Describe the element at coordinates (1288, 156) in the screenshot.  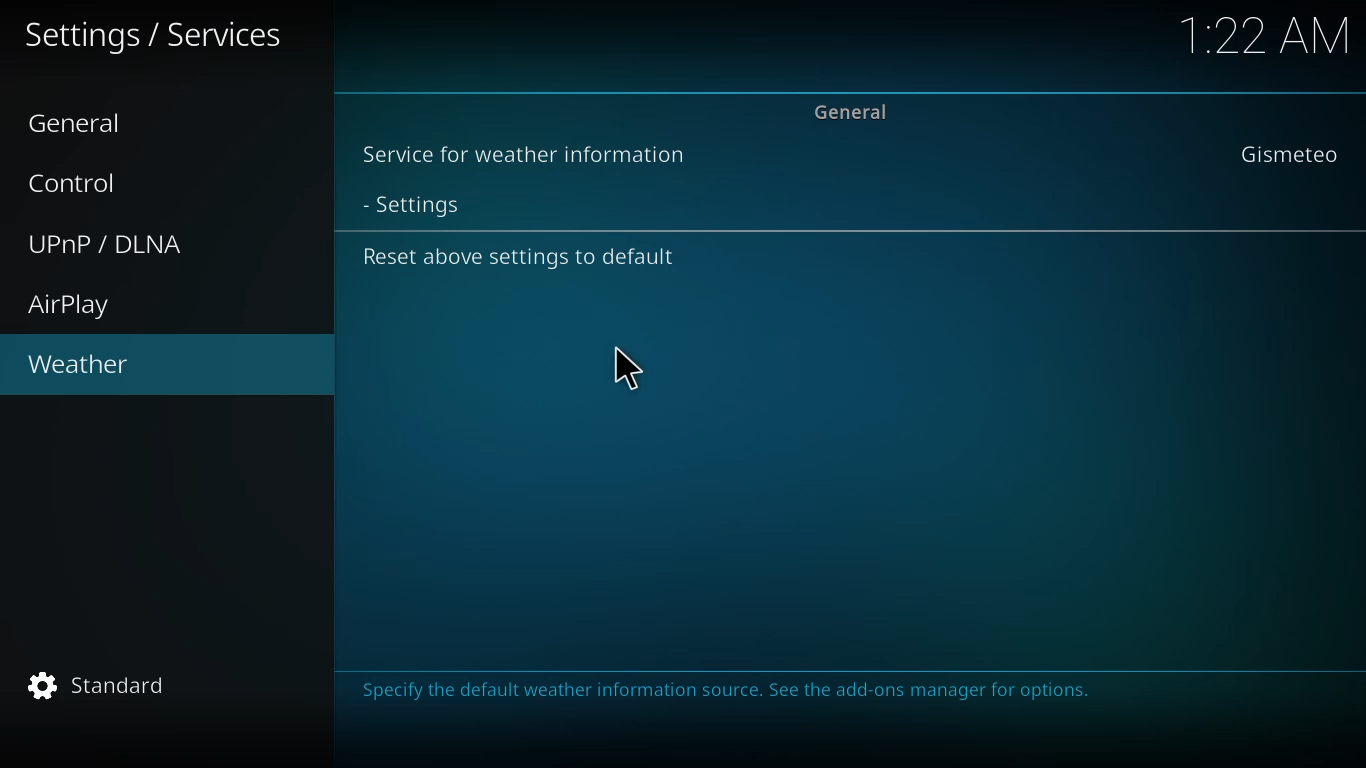
I see `gismeteo` at that location.